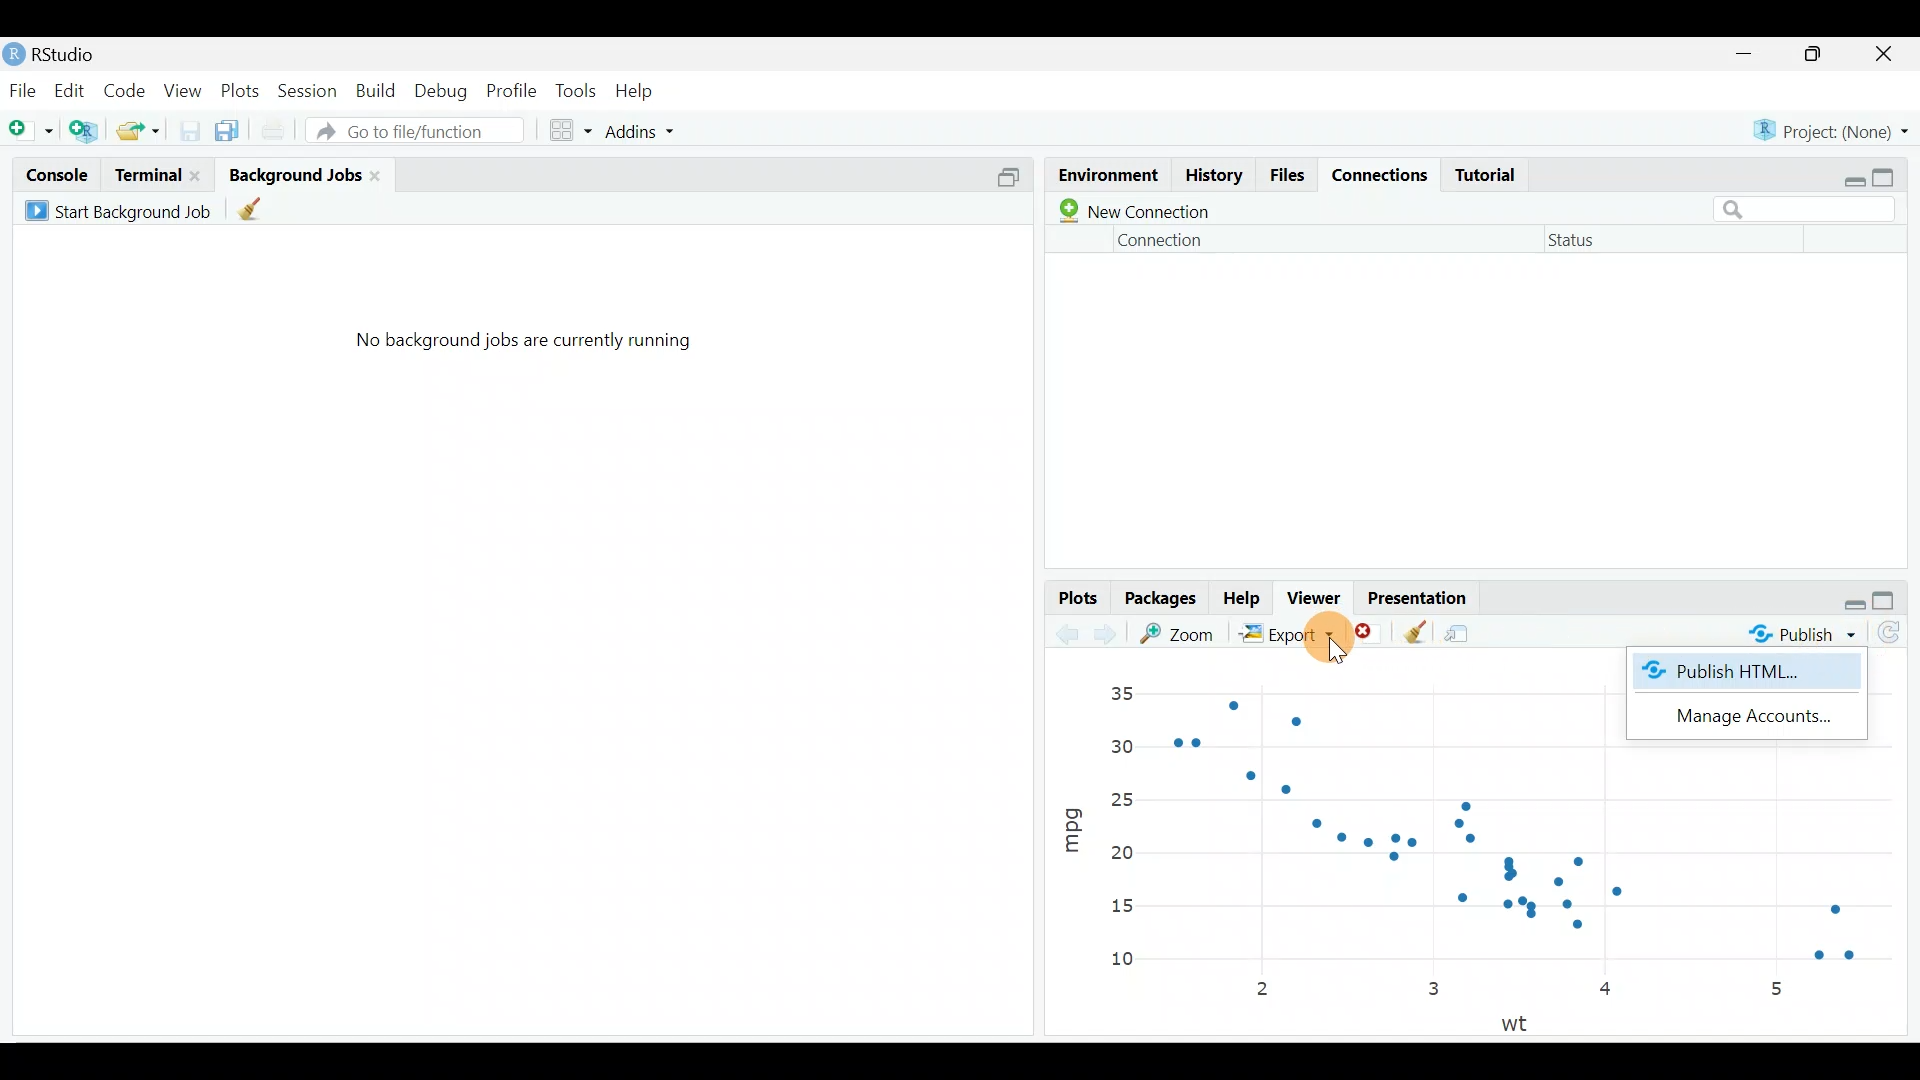 This screenshot has width=1920, height=1080. Describe the element at coordinates (1213, 178) in the screenshot. I see `History` at that location.